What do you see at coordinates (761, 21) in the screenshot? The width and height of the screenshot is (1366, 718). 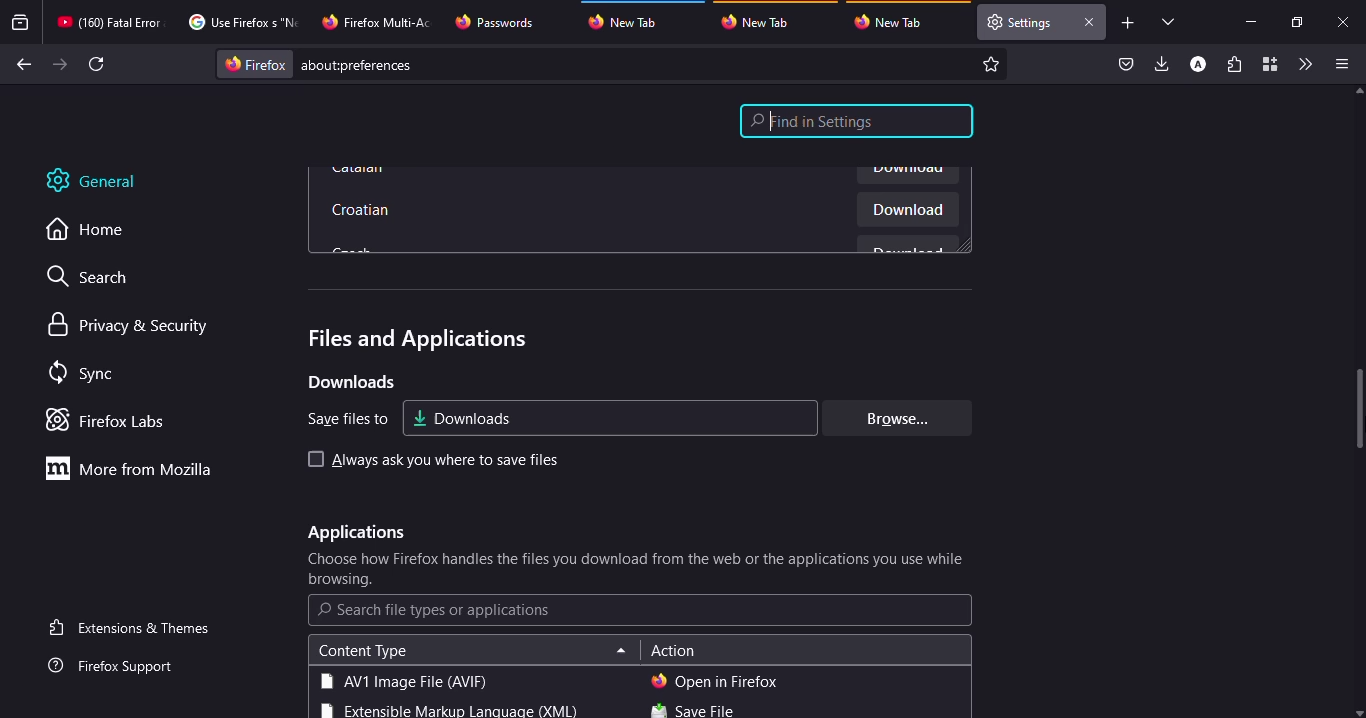 I see `tab` at bounding box center [761, 21].